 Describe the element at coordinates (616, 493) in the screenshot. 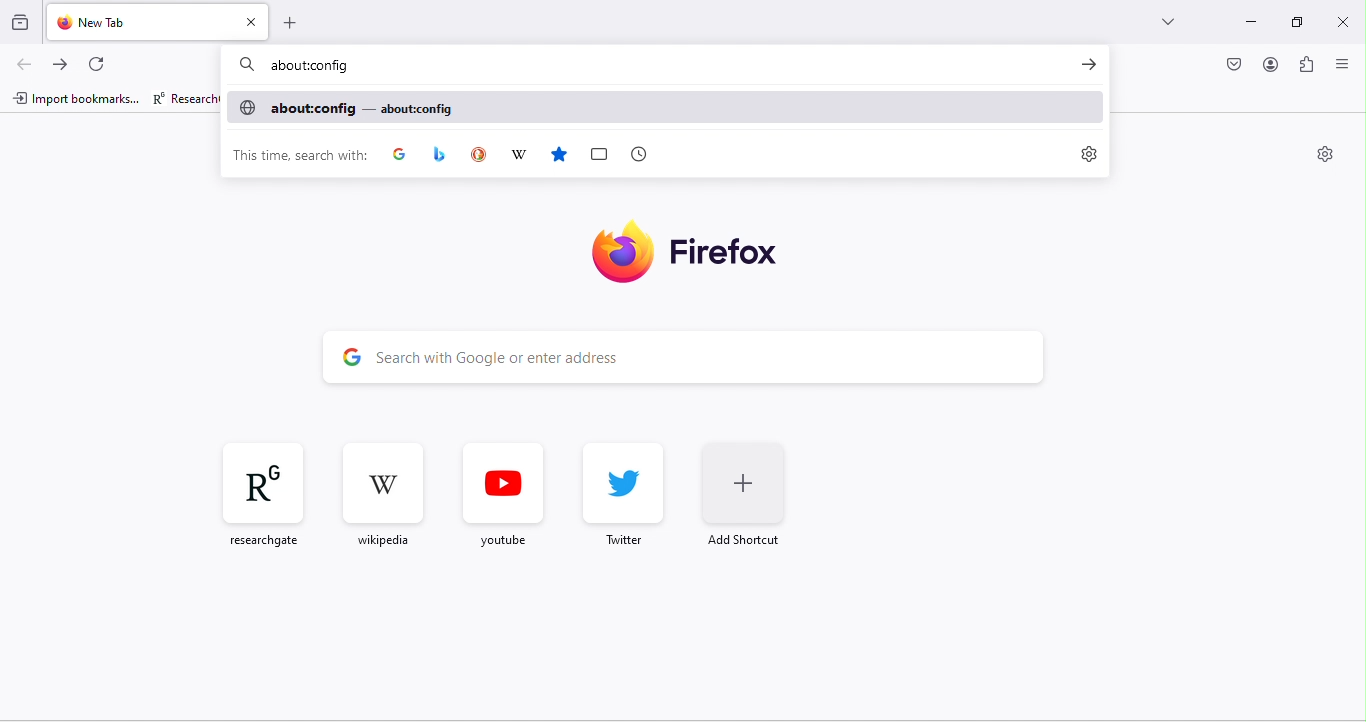

I see `twitter` at that location.